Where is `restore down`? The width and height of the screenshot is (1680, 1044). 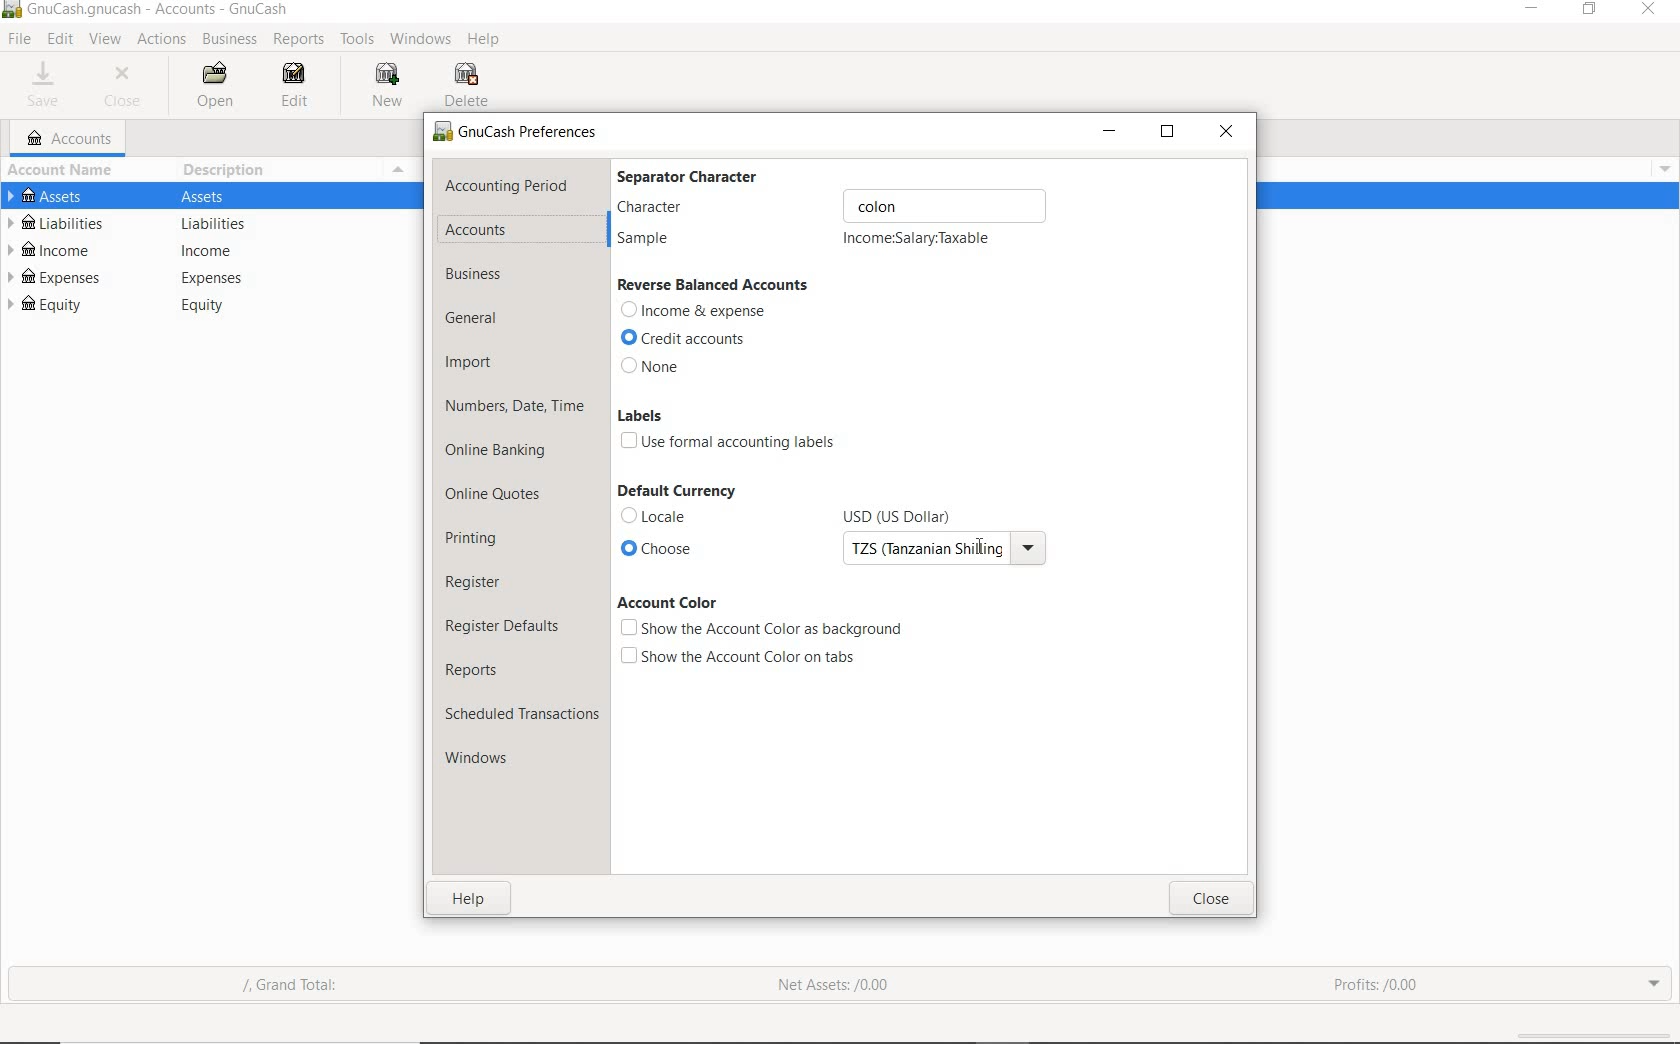
restore down is located at coordinates (1168, 133).